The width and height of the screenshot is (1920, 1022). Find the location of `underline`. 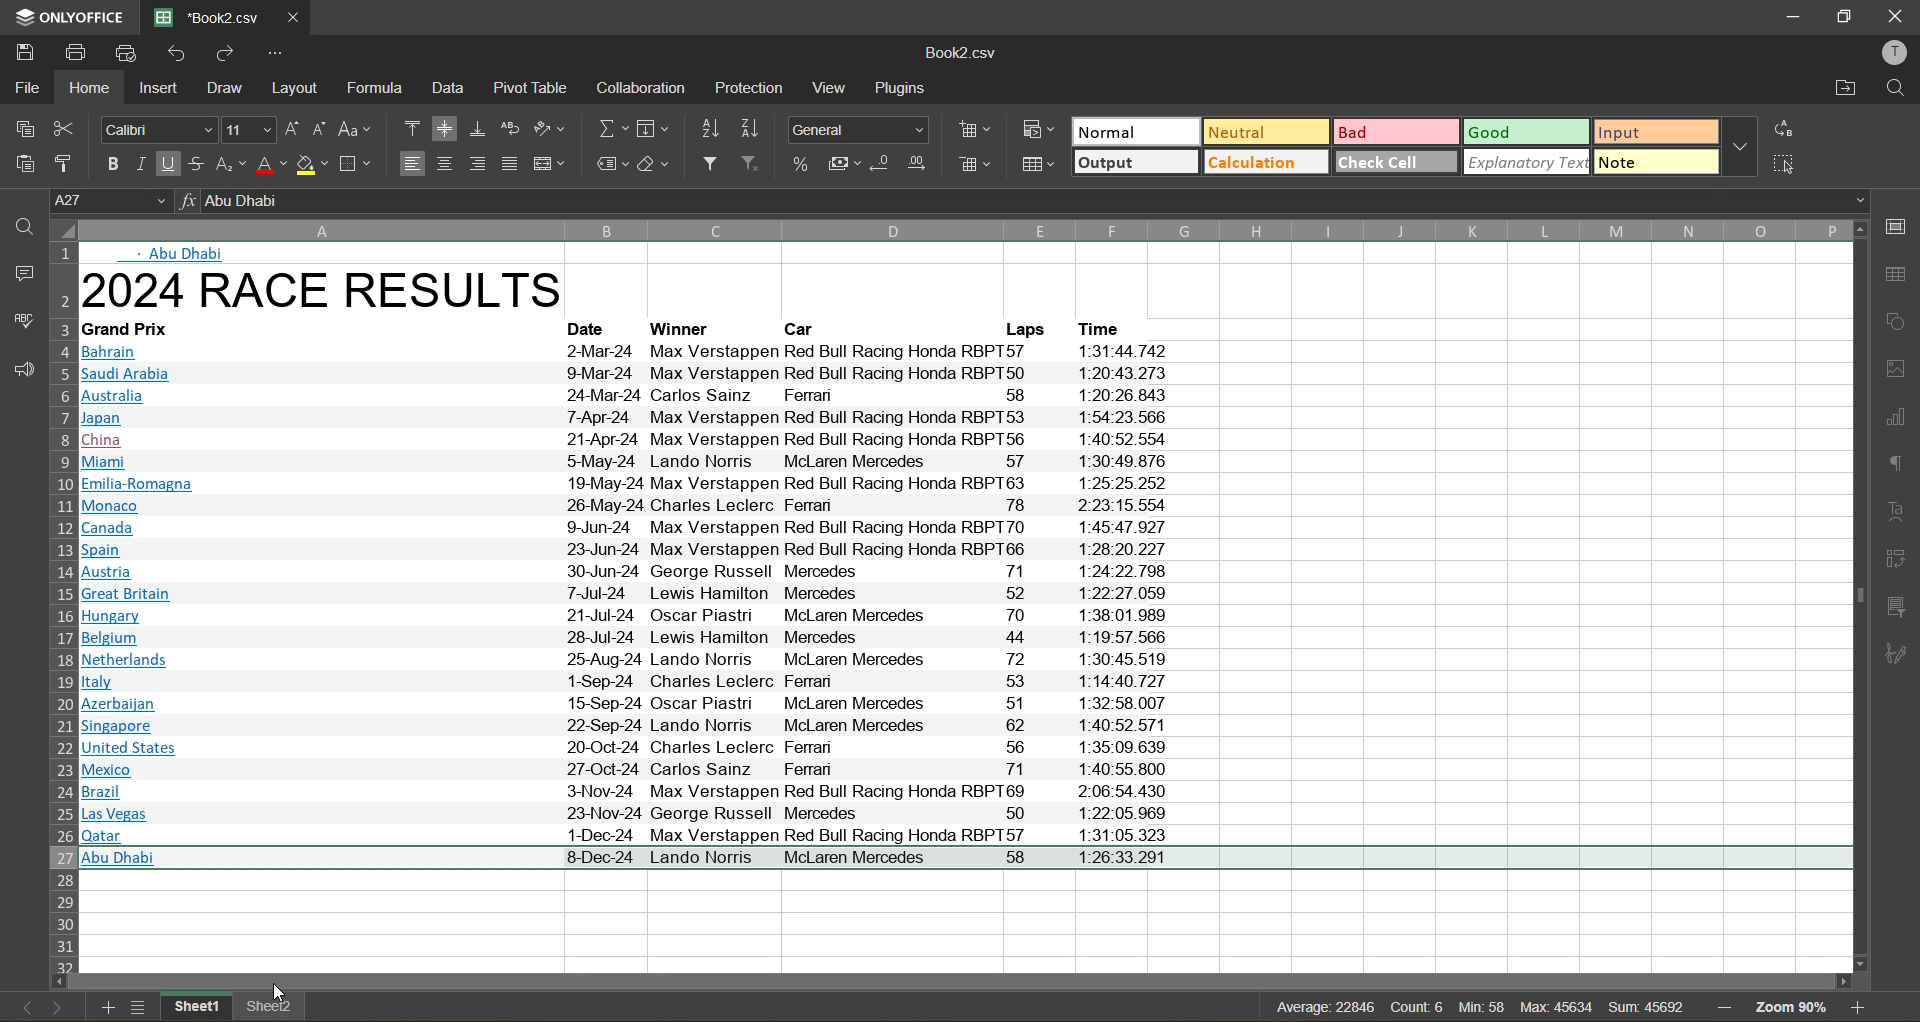

underline is located at coordinates (169, 166).